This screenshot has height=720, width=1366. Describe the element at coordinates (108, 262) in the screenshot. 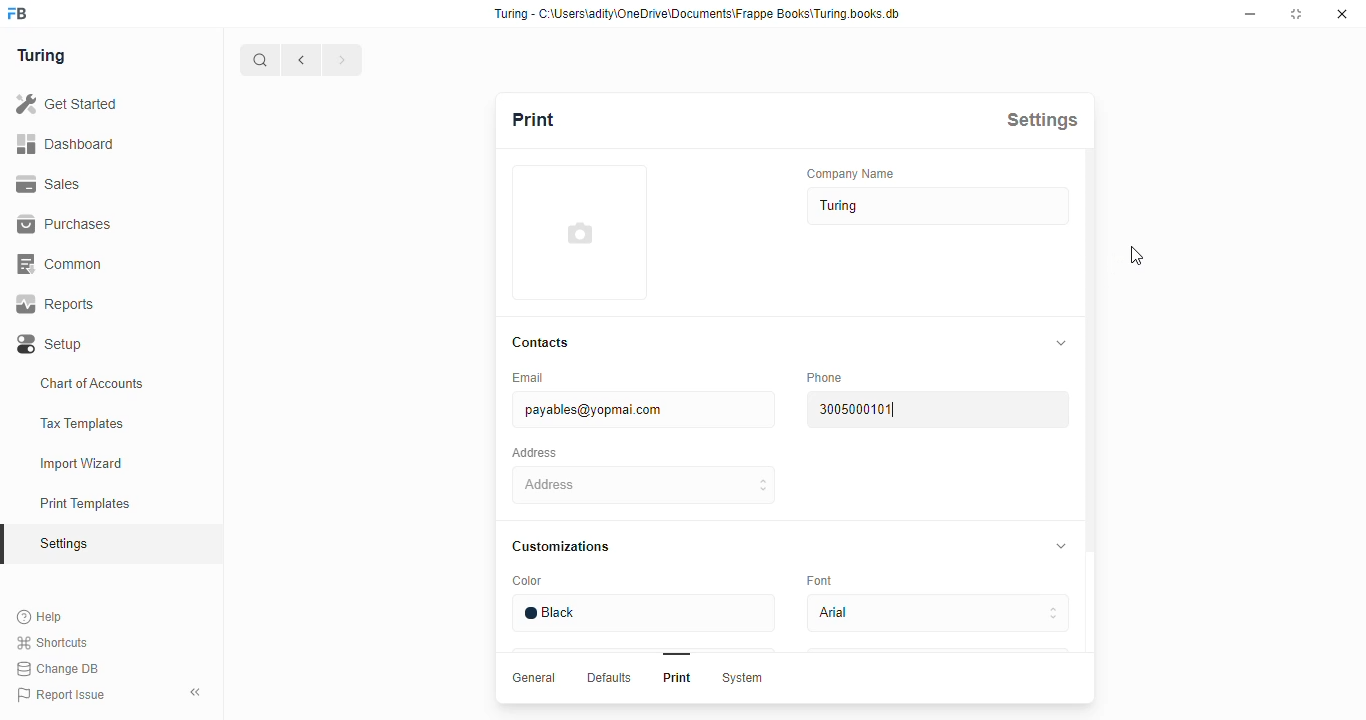

I see `Common` at that location.